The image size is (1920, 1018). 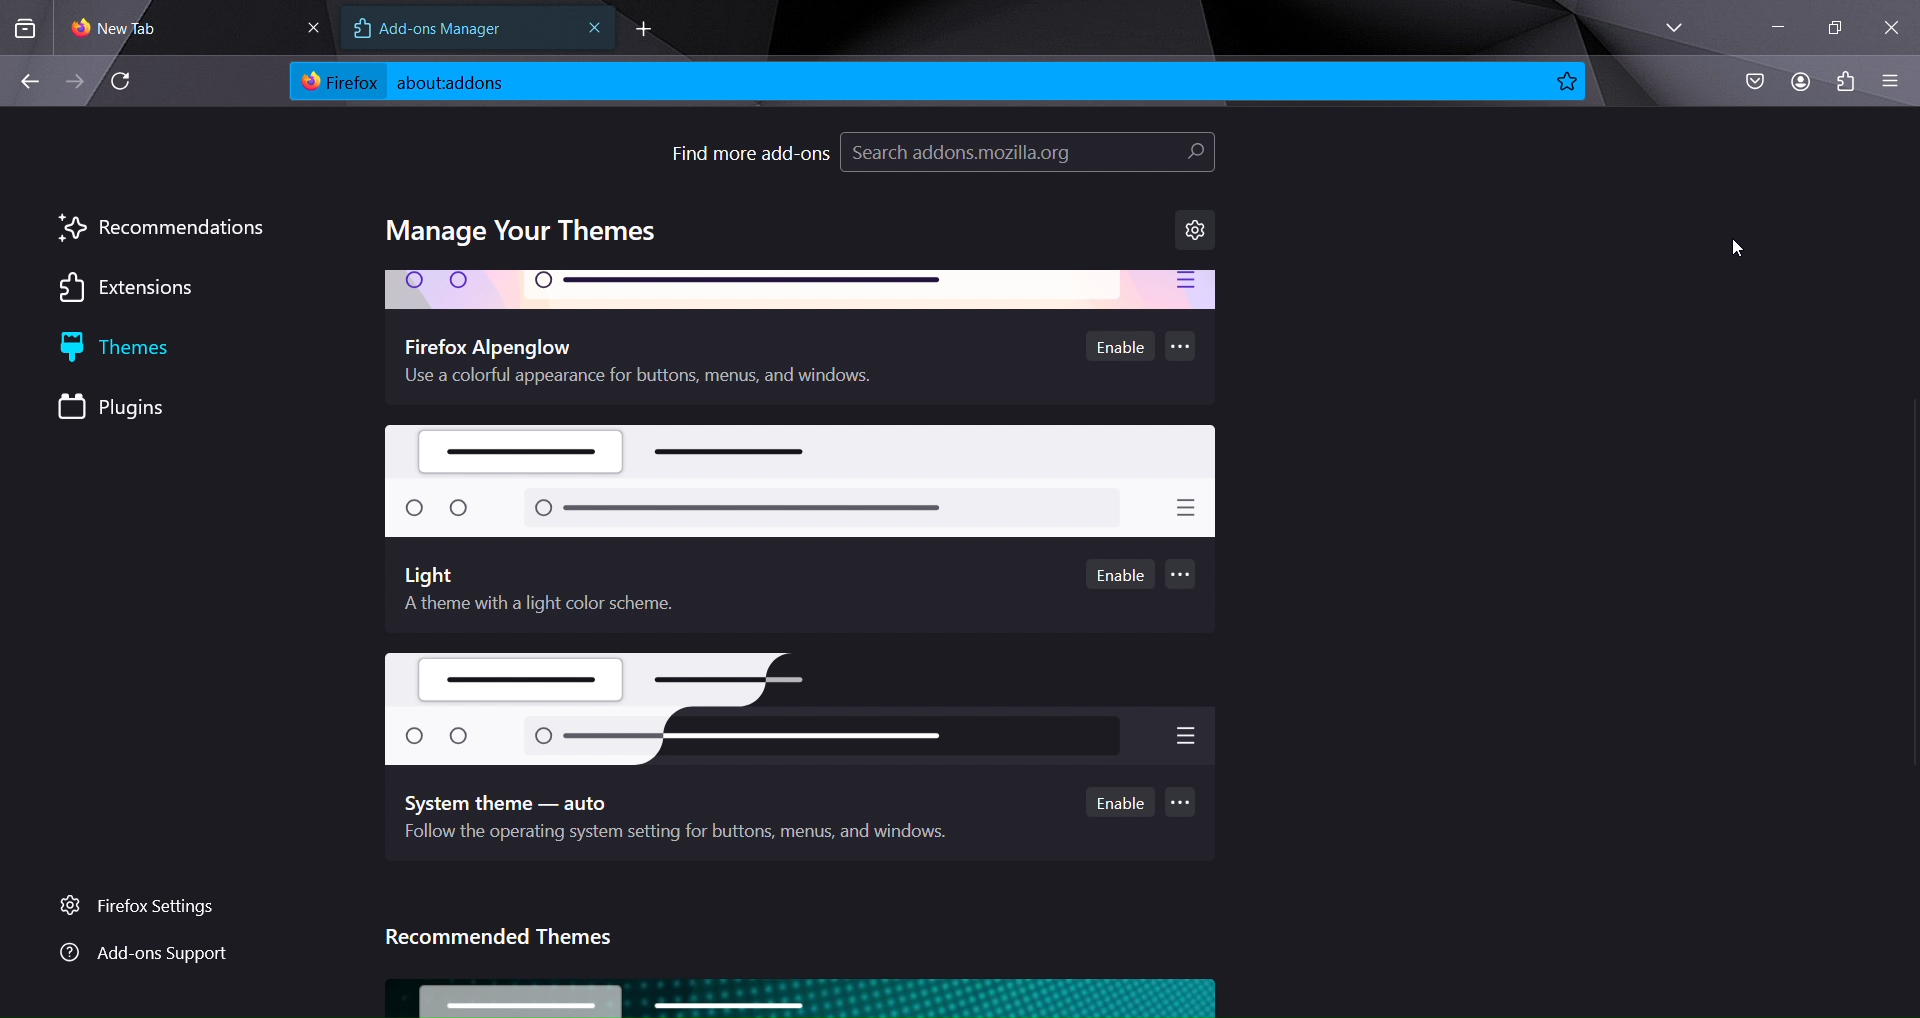 What do you see at coordinates (138, 28) in the screenshot?
I see `current tab` at bounding box center [138, 28].